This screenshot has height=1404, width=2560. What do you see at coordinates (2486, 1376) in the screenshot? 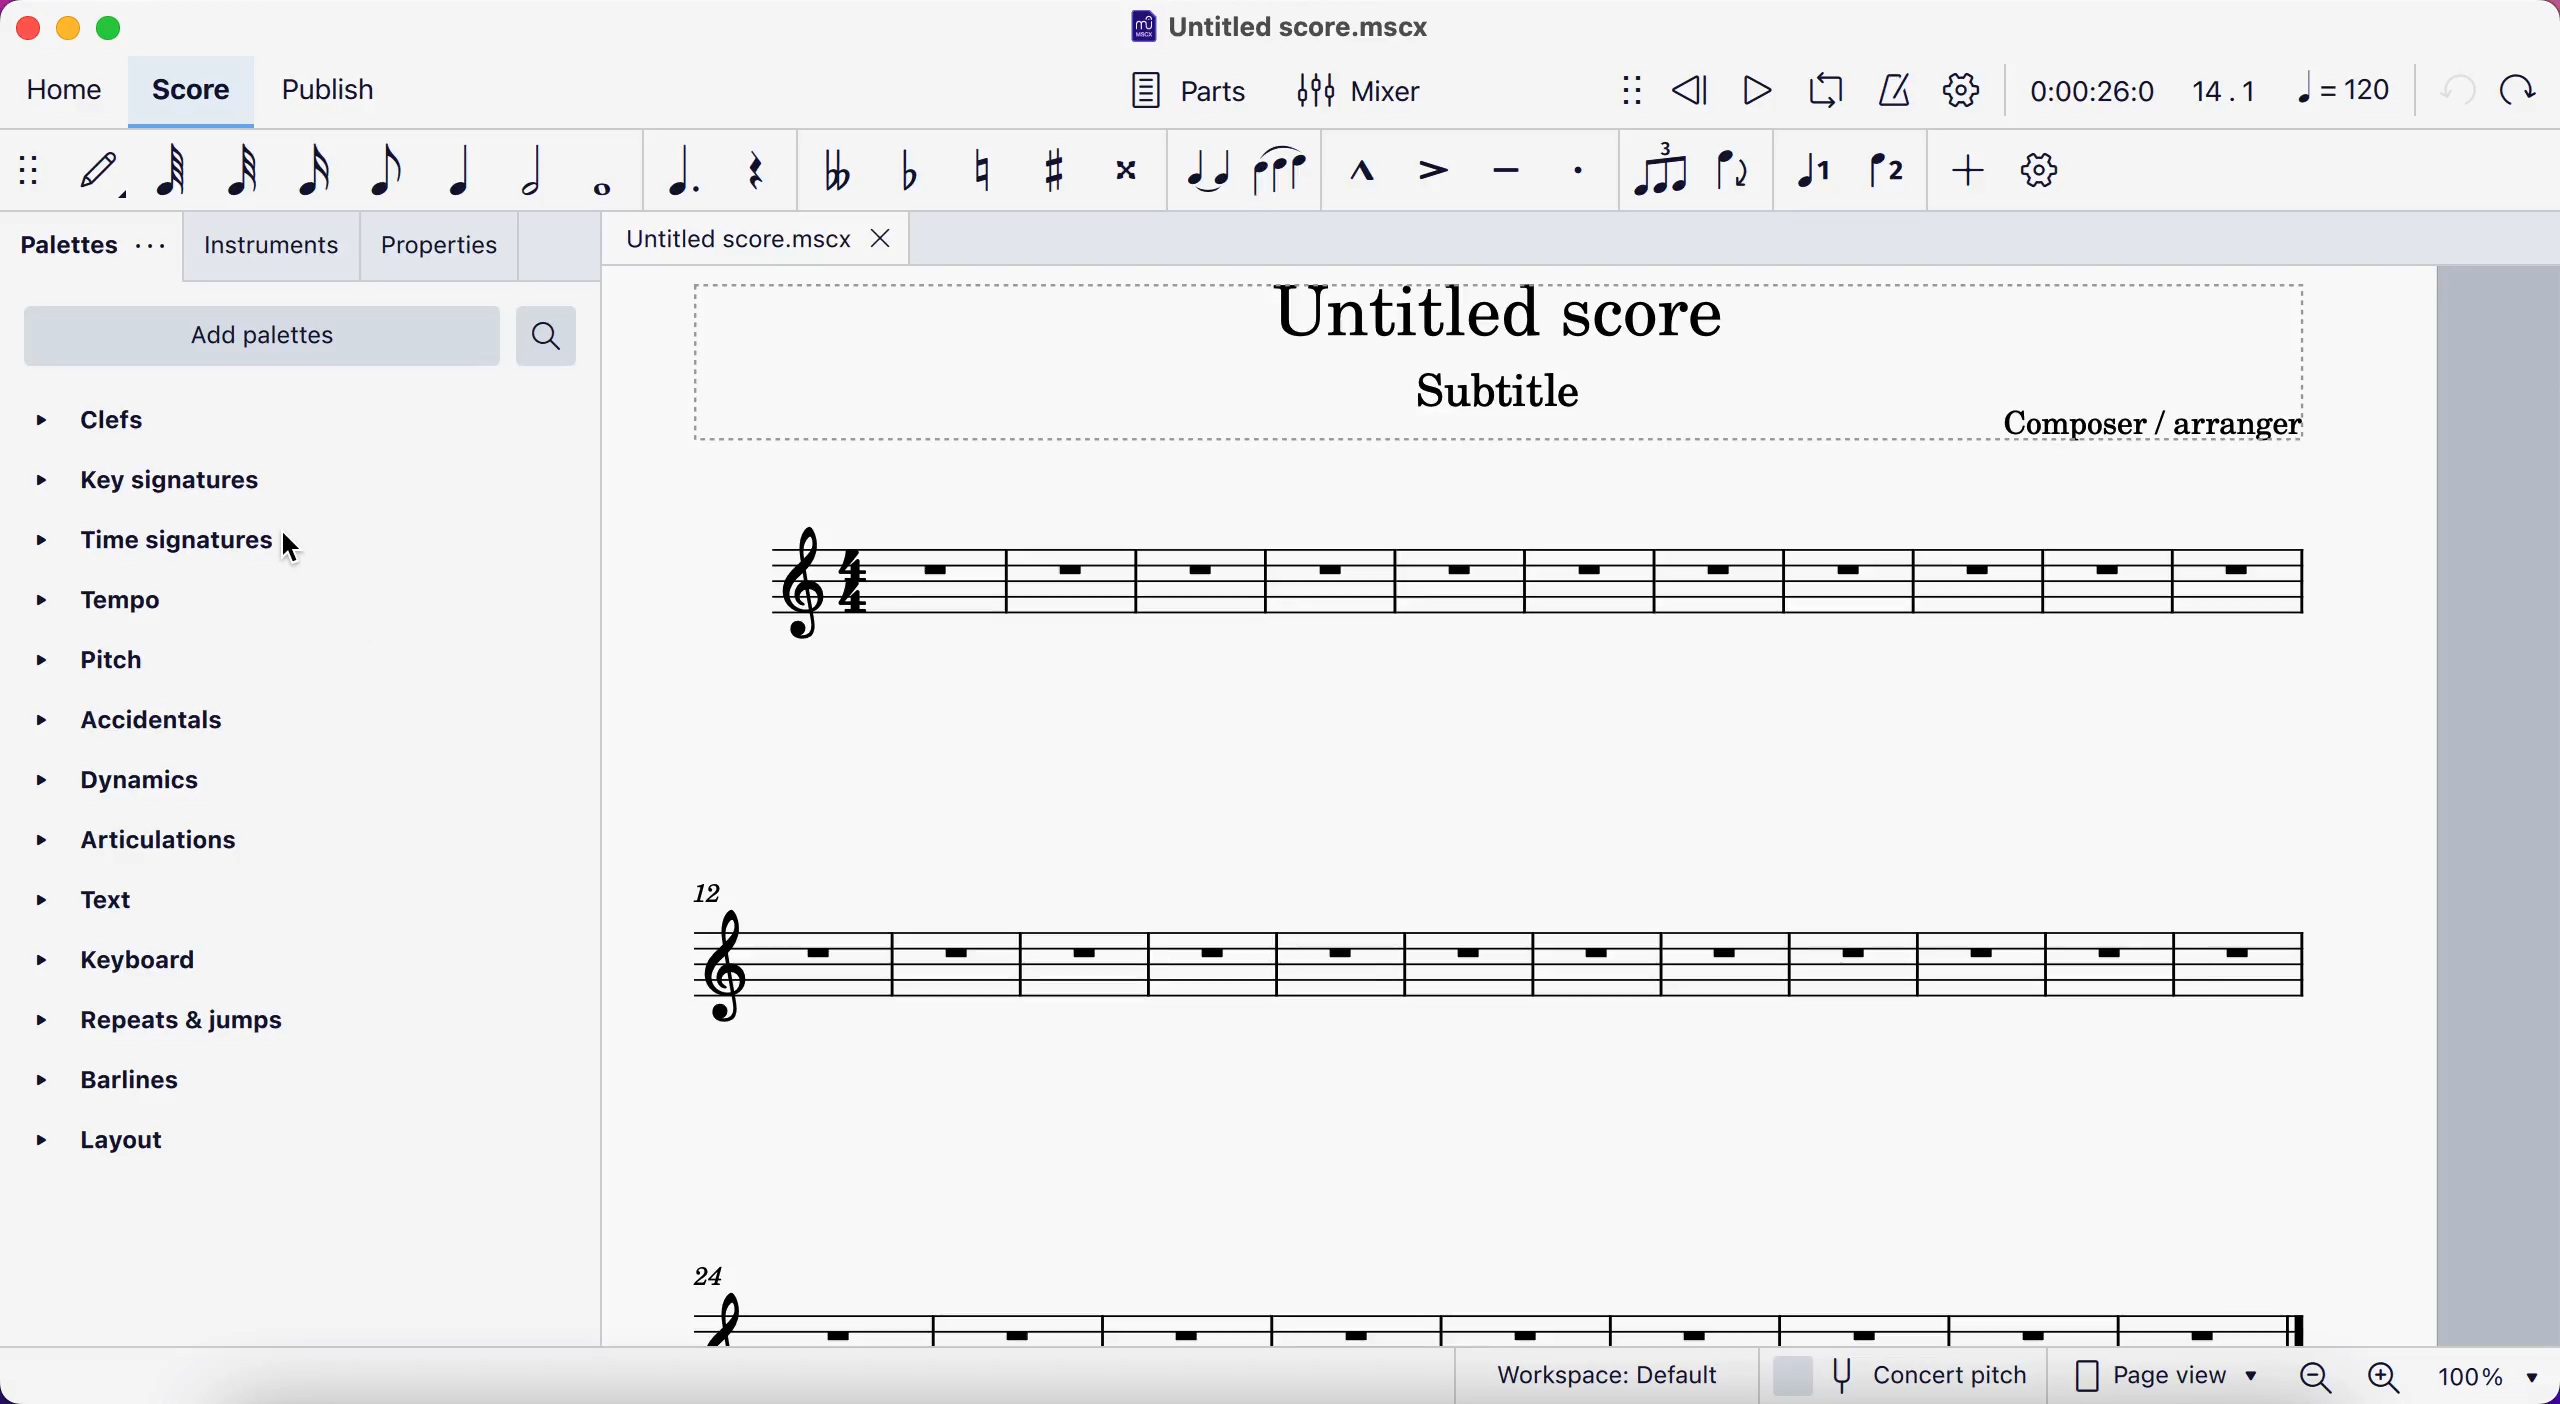
I see `100%` at bounding box center [2486, 1376].